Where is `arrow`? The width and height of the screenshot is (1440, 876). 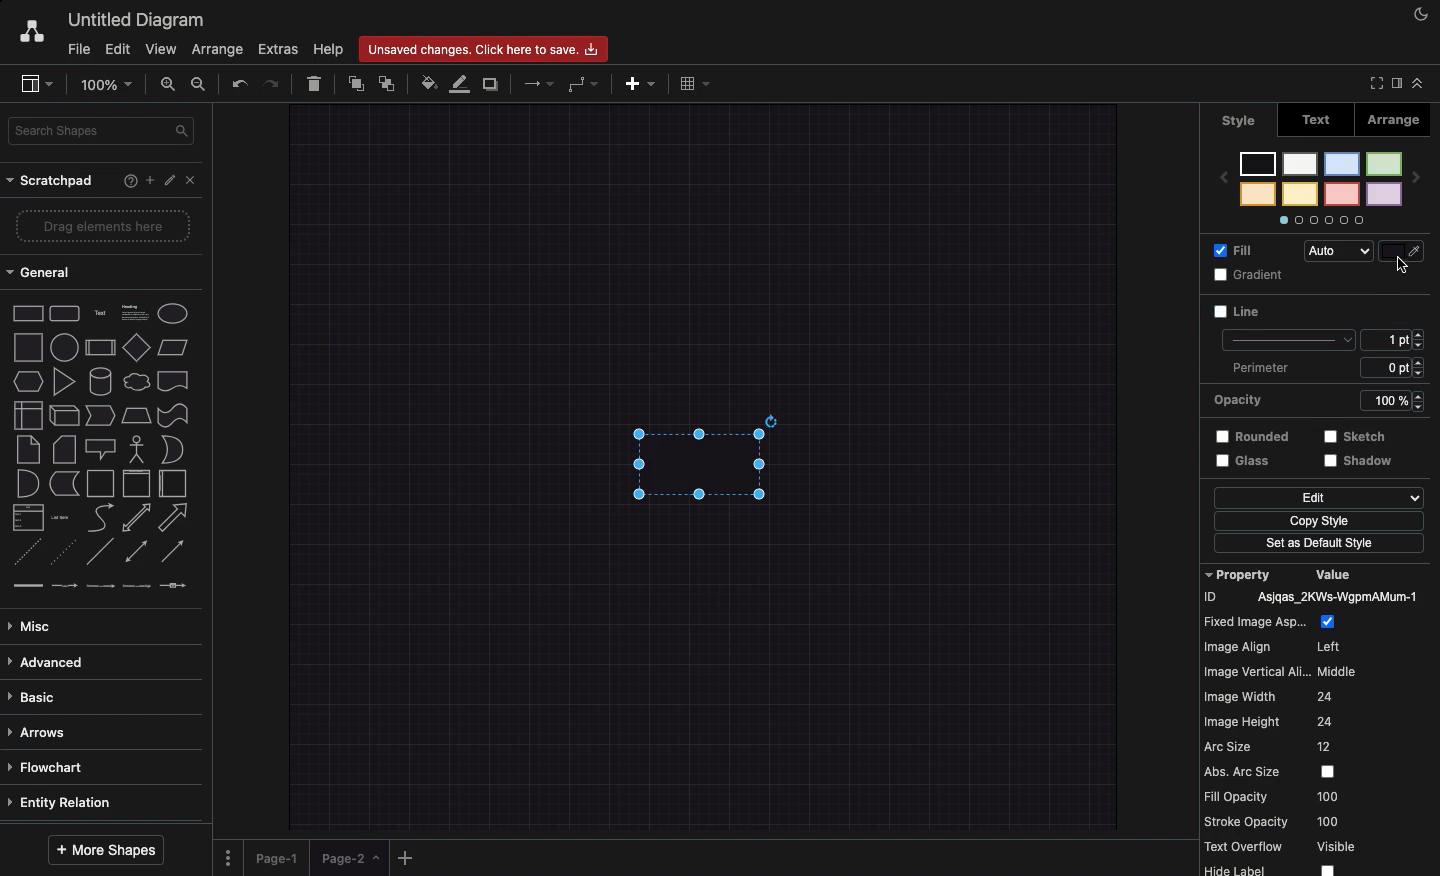
arrow is located at coordinates (177, 517).